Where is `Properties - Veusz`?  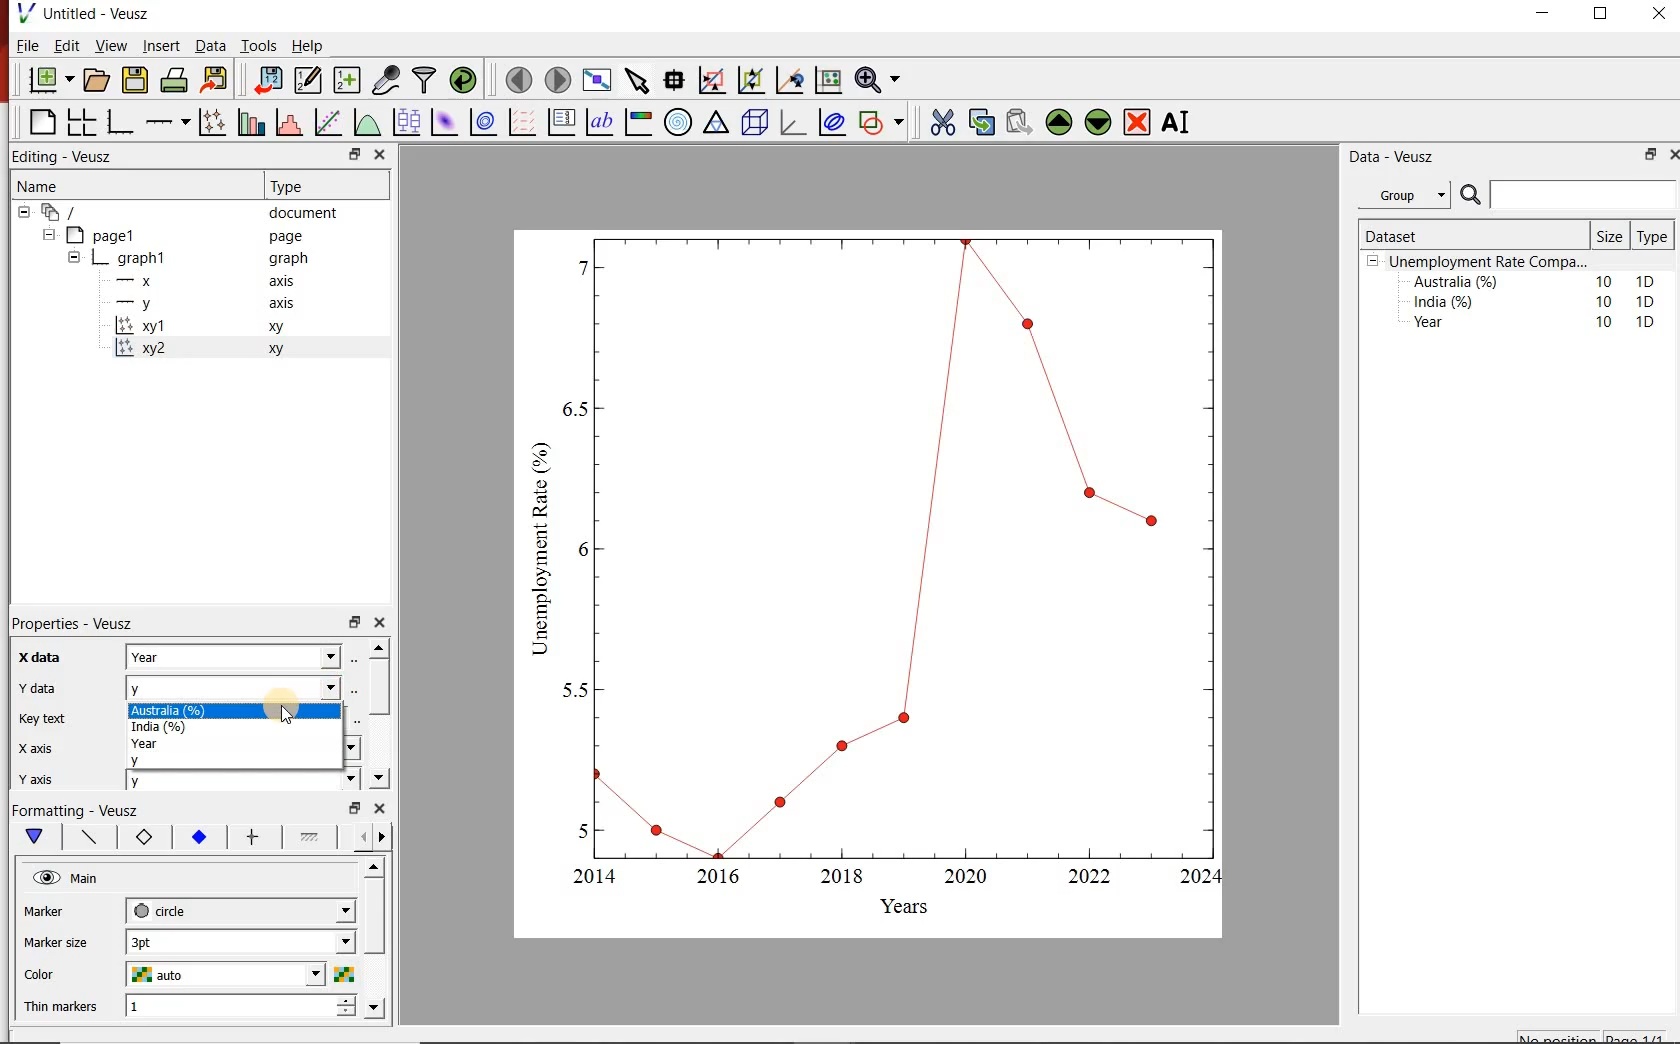 Properties - Veusz is located at coordinates (76, 625).